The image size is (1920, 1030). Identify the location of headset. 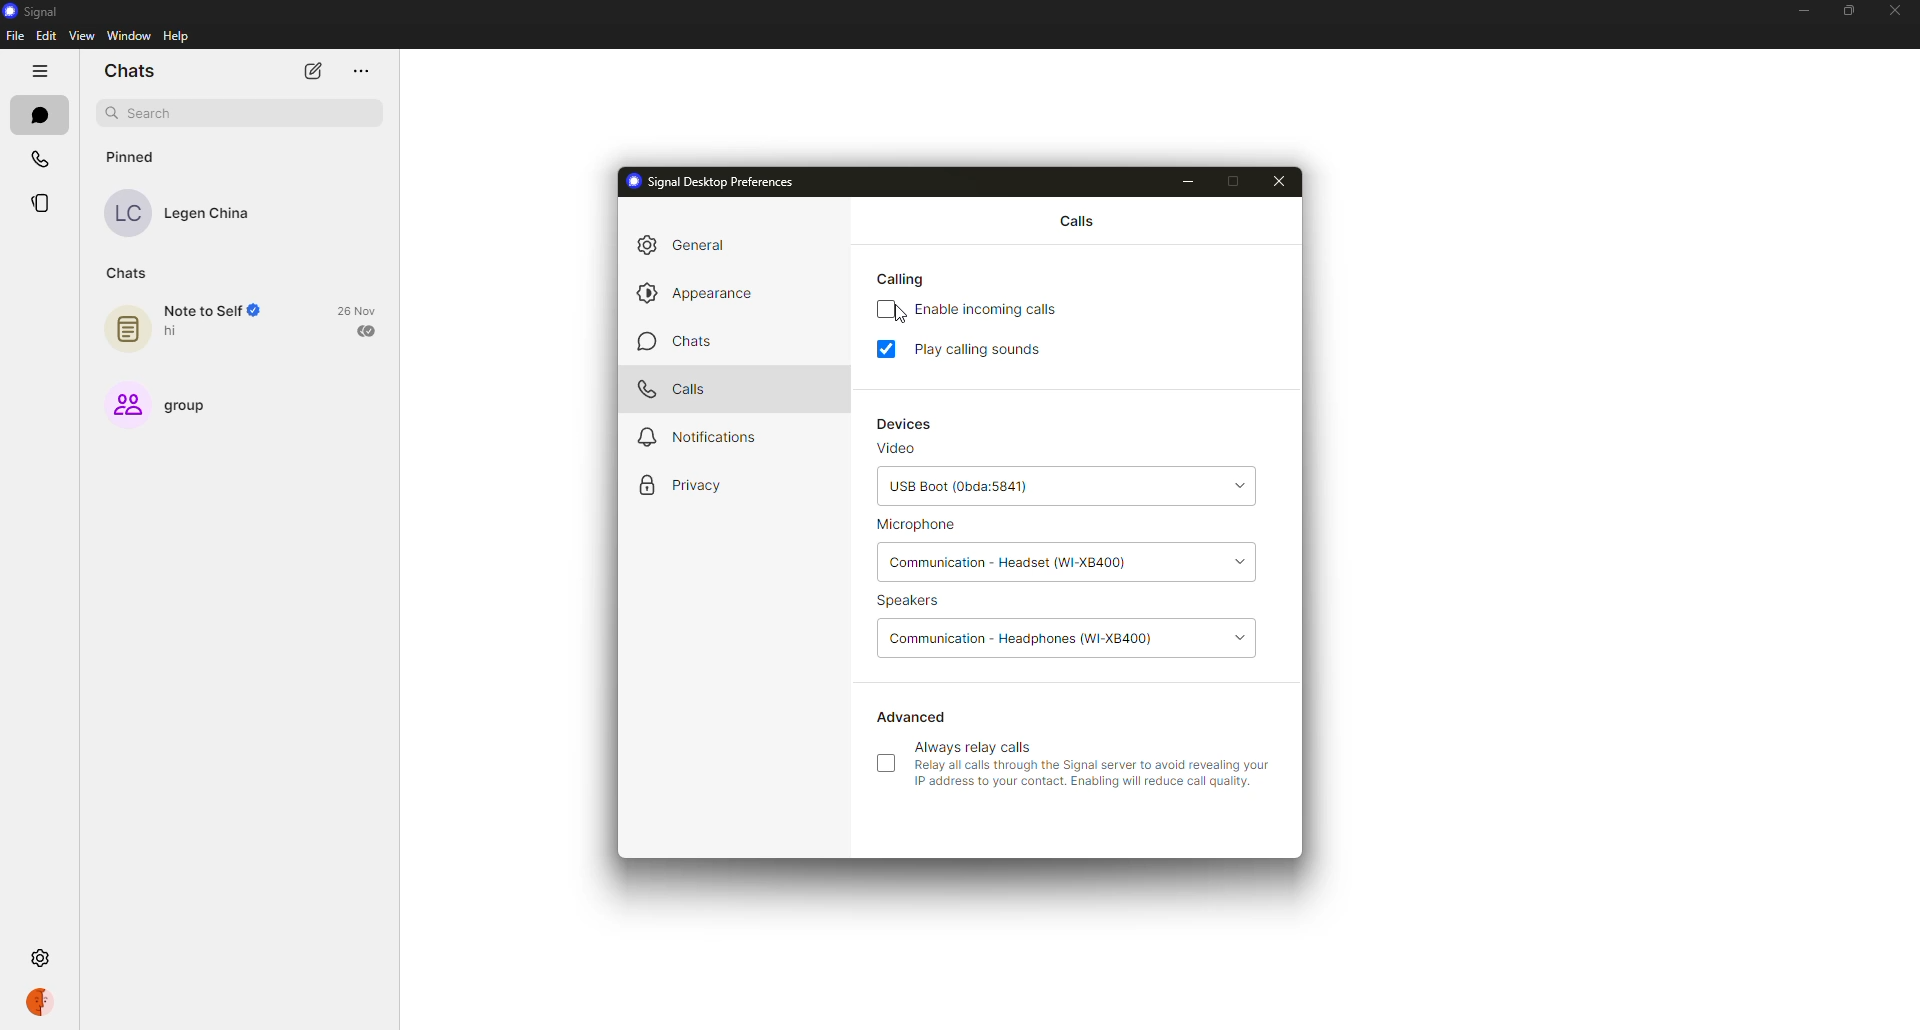
(1014, 562).